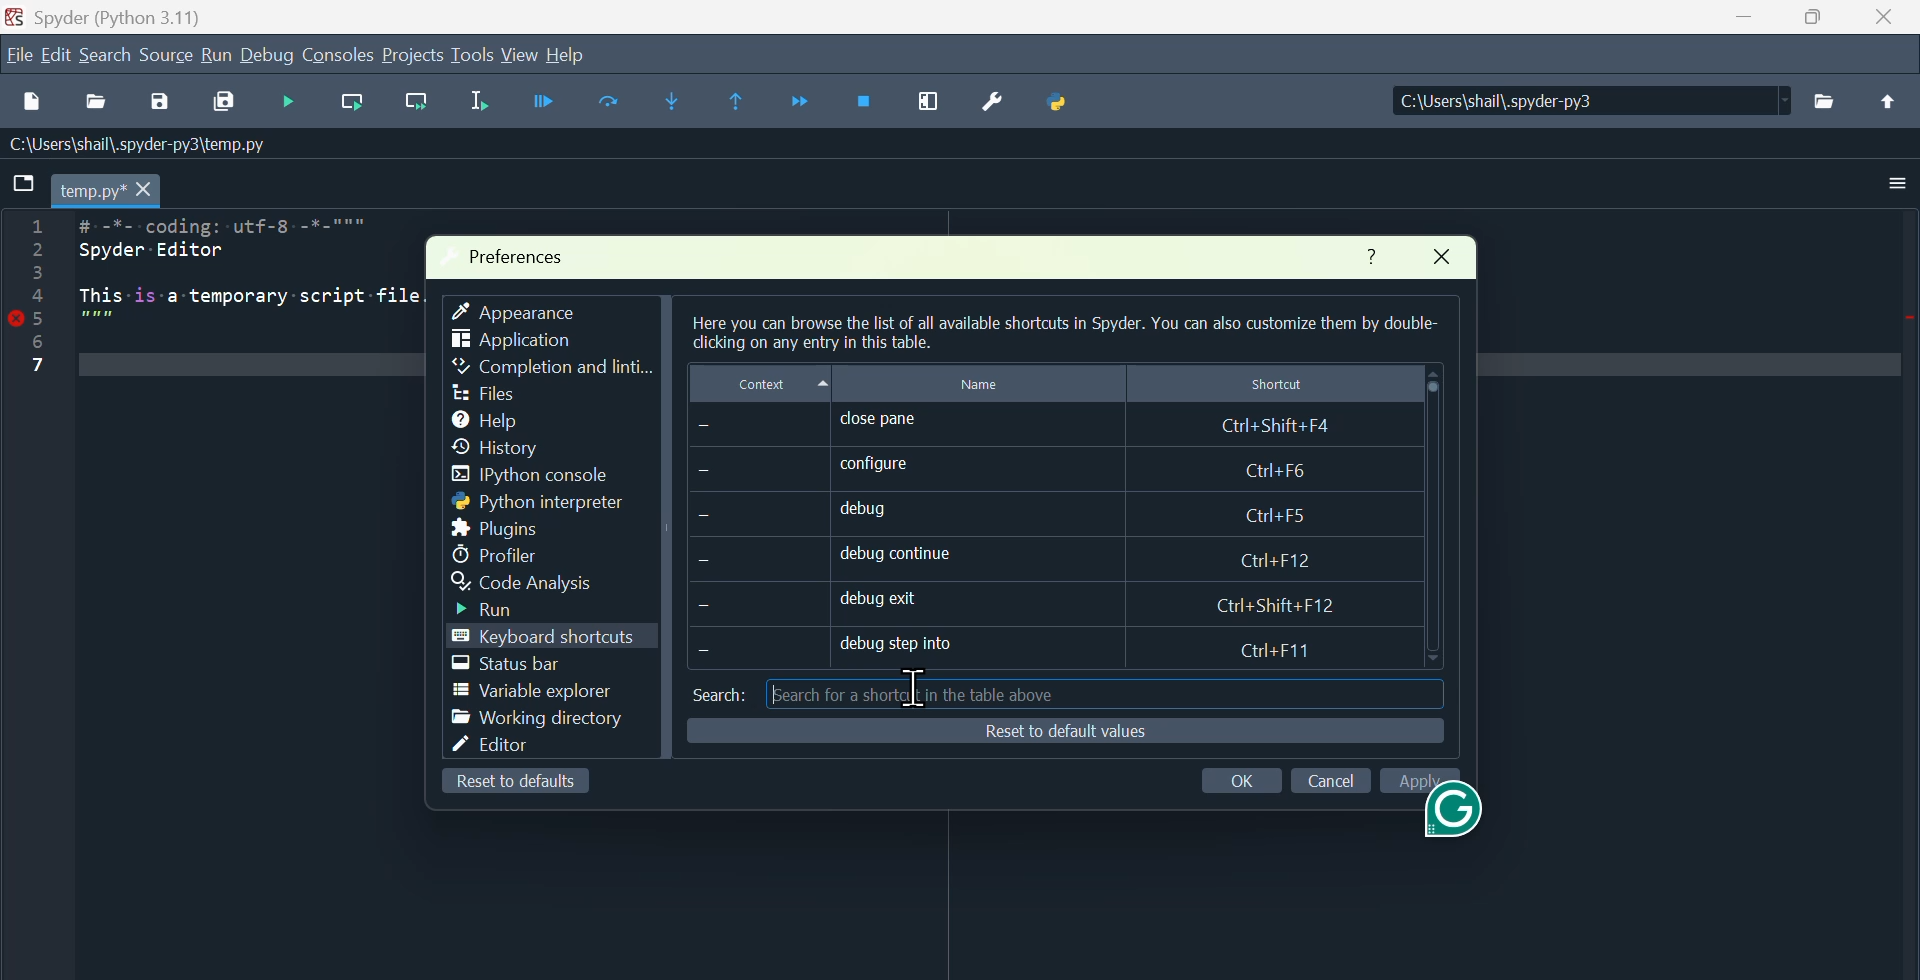 Image resolution: width=1920 pixels, height=980 pixels. Describe the element at coordinates (34, 106) in the screenshot. I see `New file` at that location.